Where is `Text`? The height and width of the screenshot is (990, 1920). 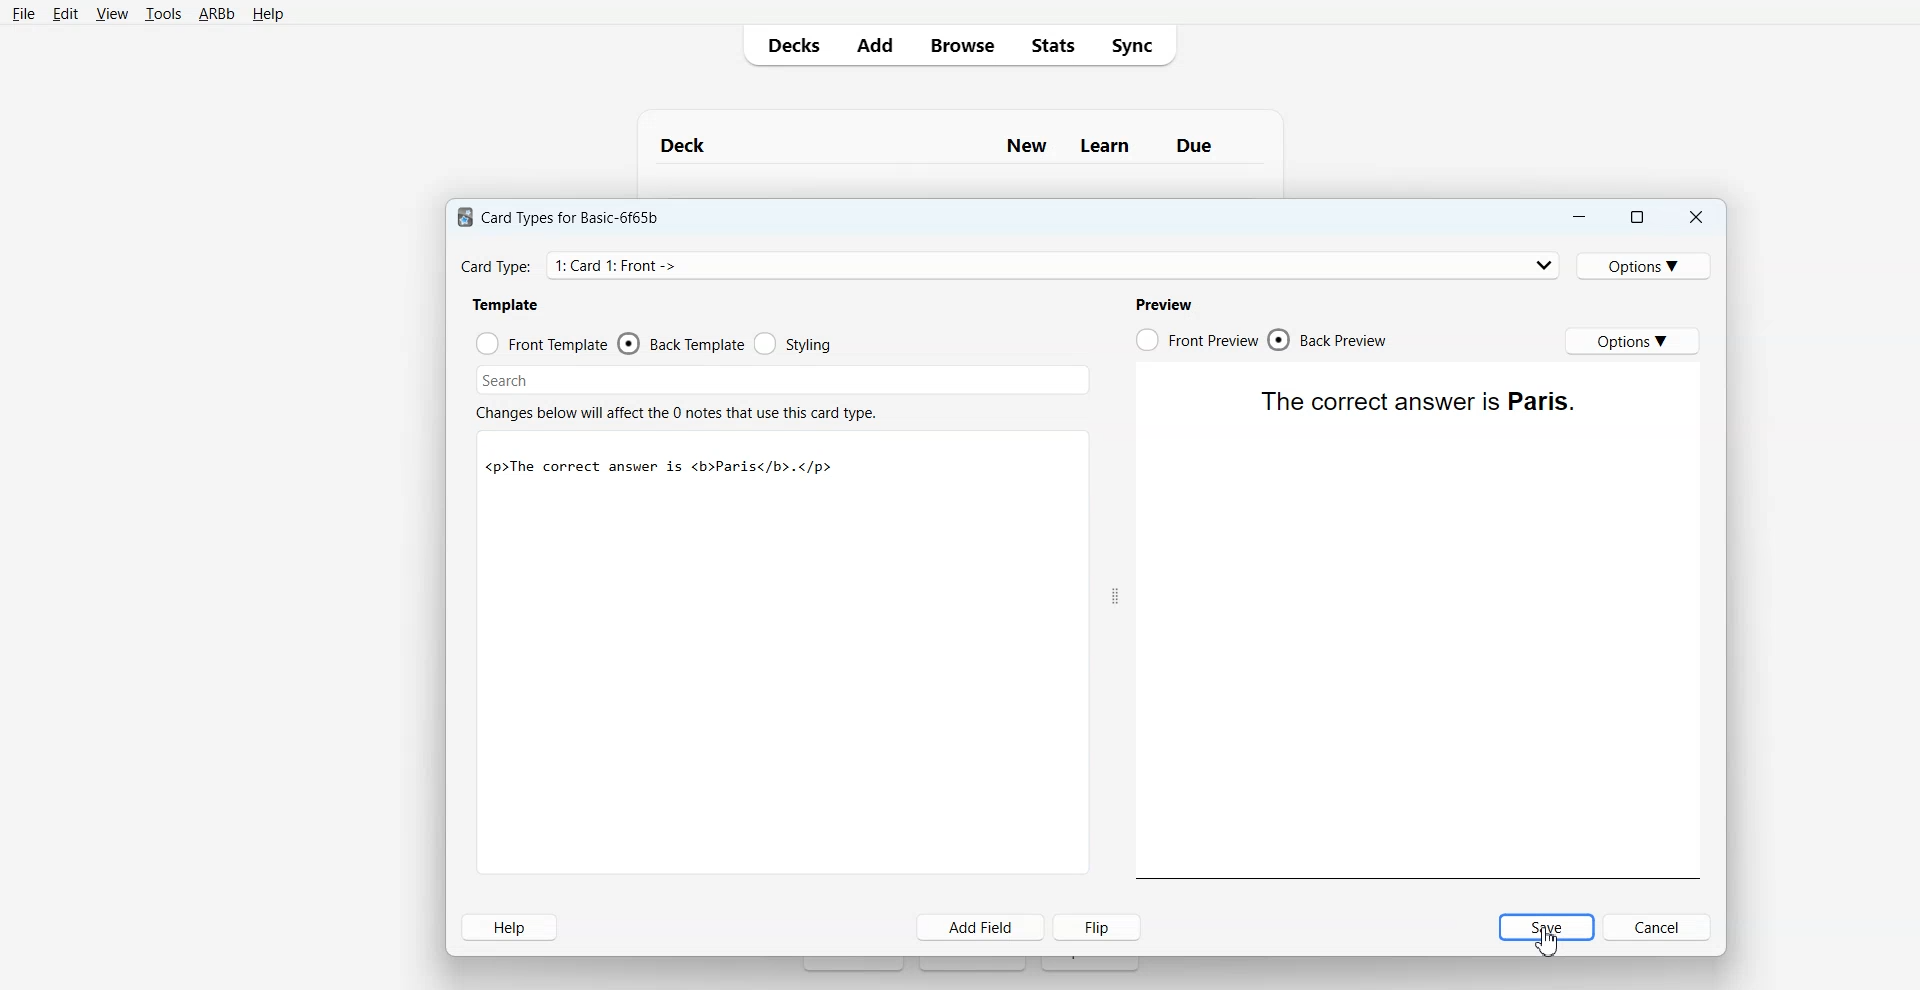 Text is located at coordinates (1550, 941).